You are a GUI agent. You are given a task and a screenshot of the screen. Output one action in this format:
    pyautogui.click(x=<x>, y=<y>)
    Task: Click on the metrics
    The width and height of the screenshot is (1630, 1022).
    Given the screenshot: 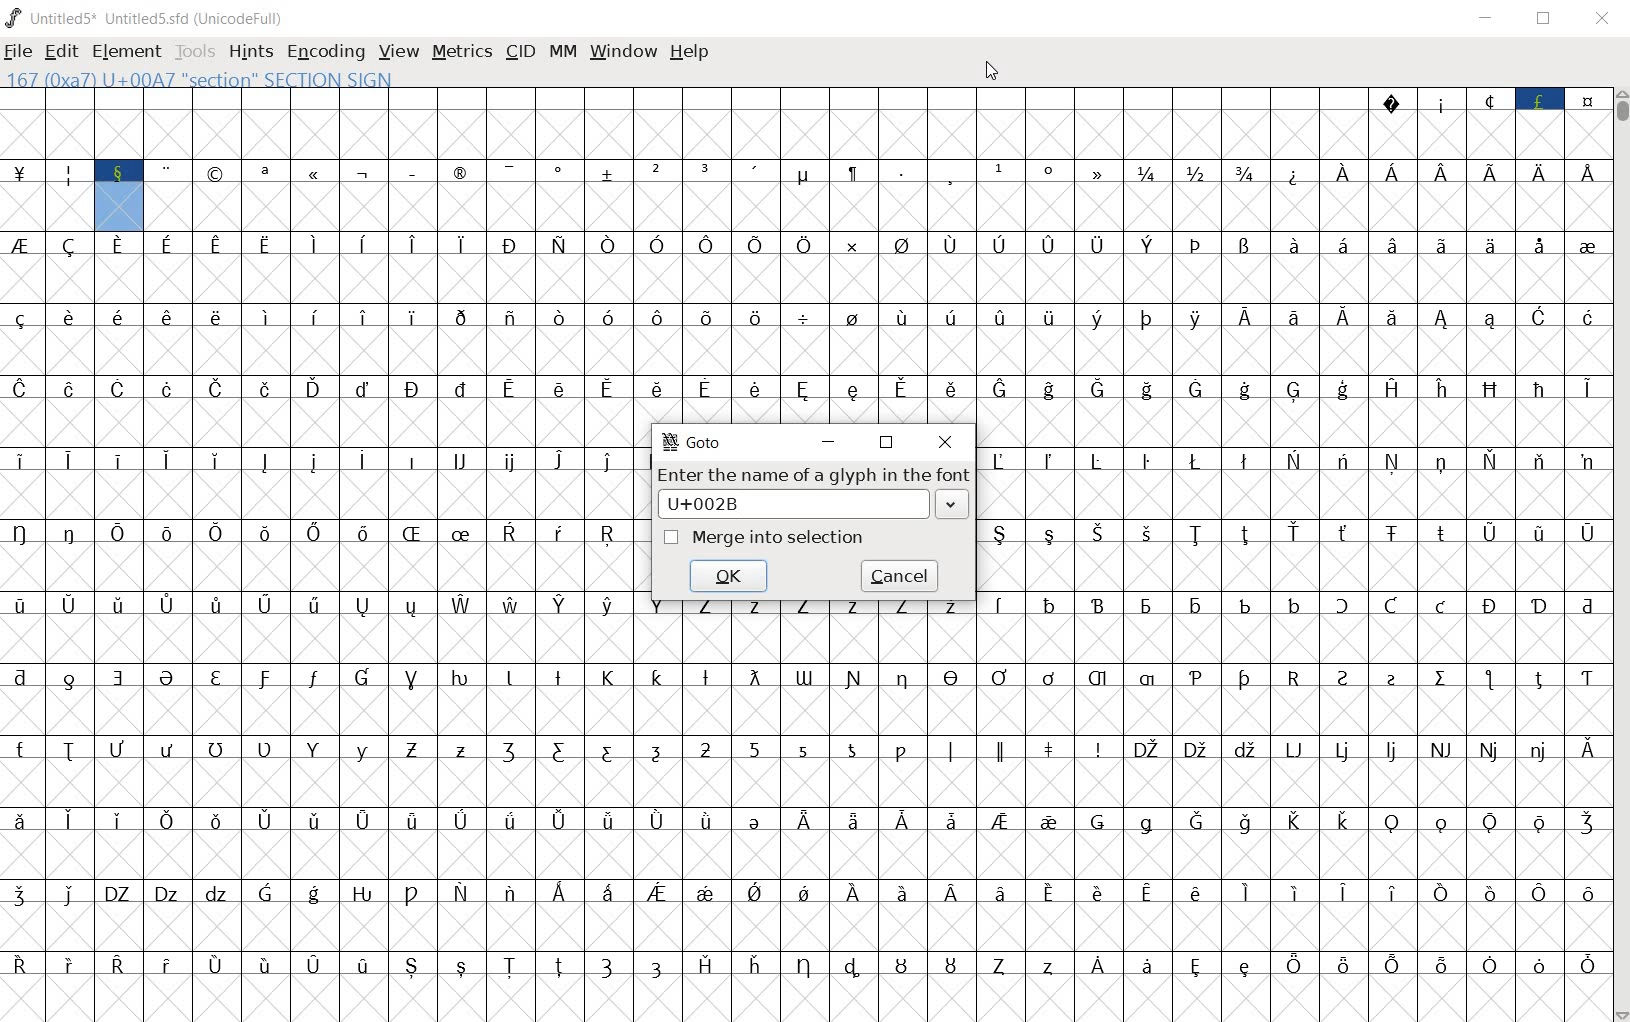 What is the action you would take?
    pyautogui.click(x=461, y=53)
    